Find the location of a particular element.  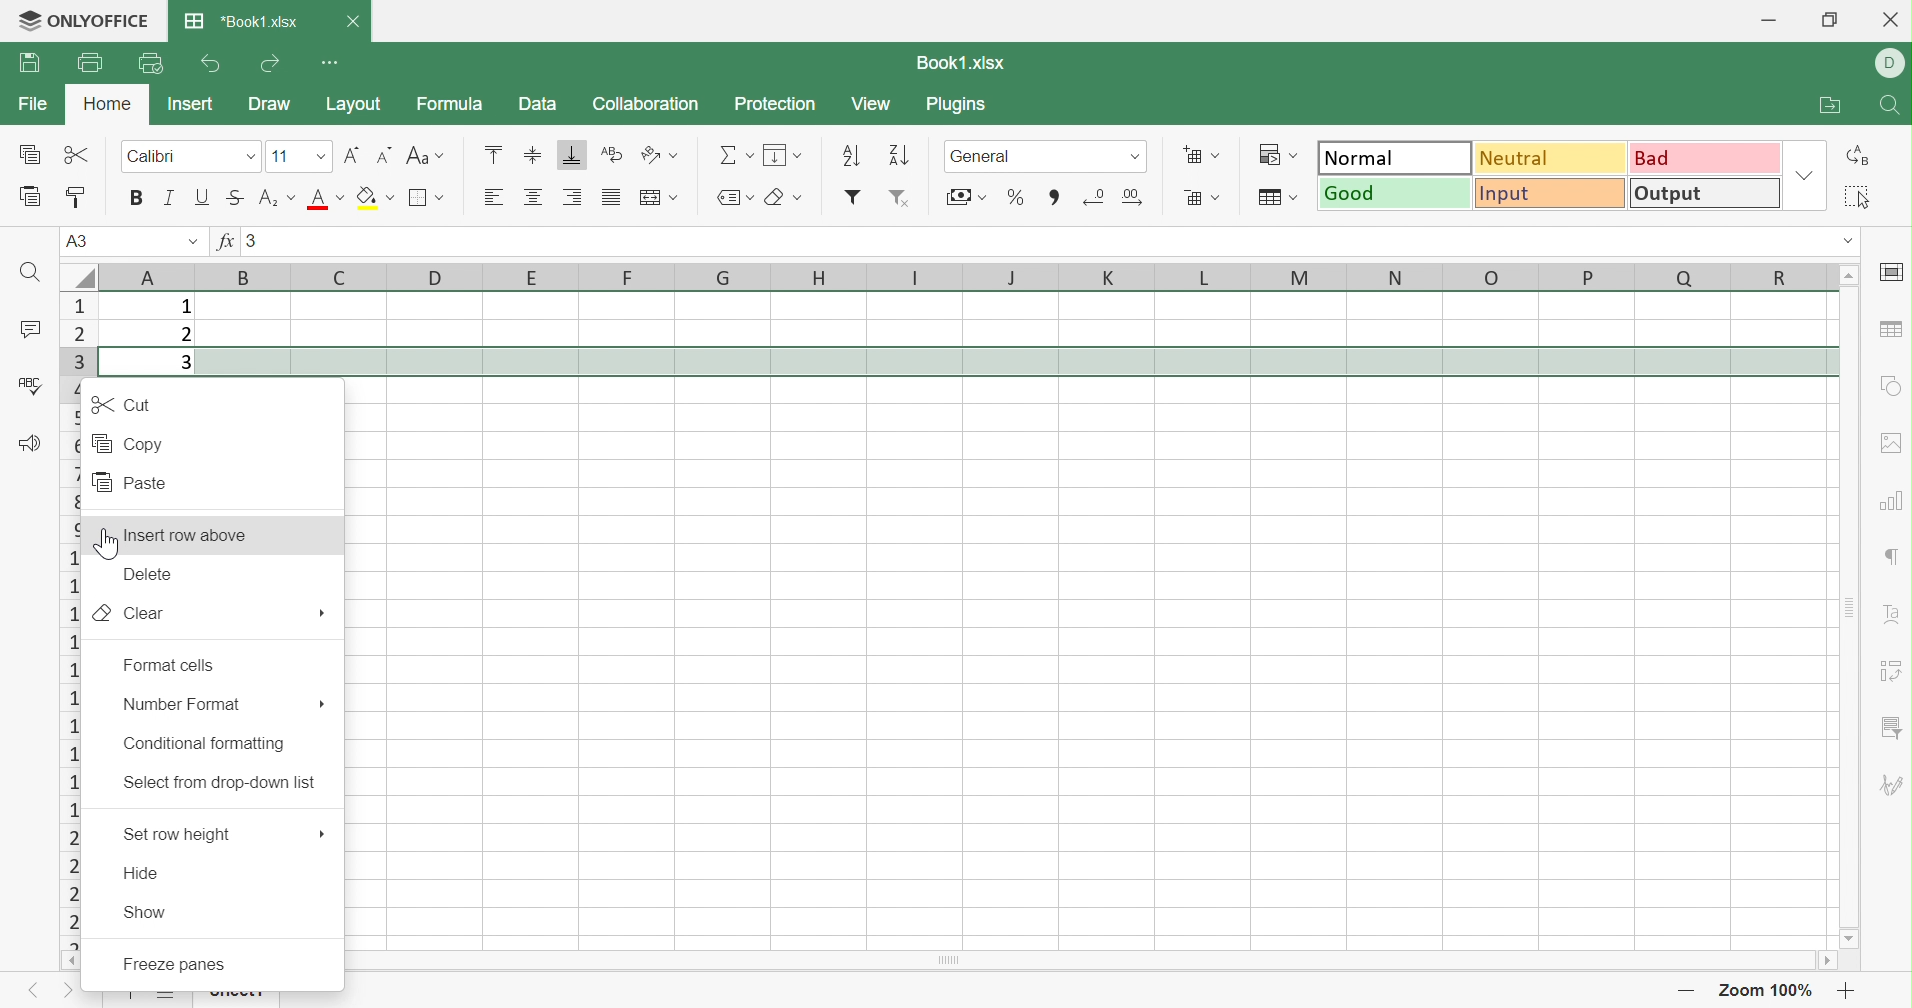

More is located at coordinates (319, 701).